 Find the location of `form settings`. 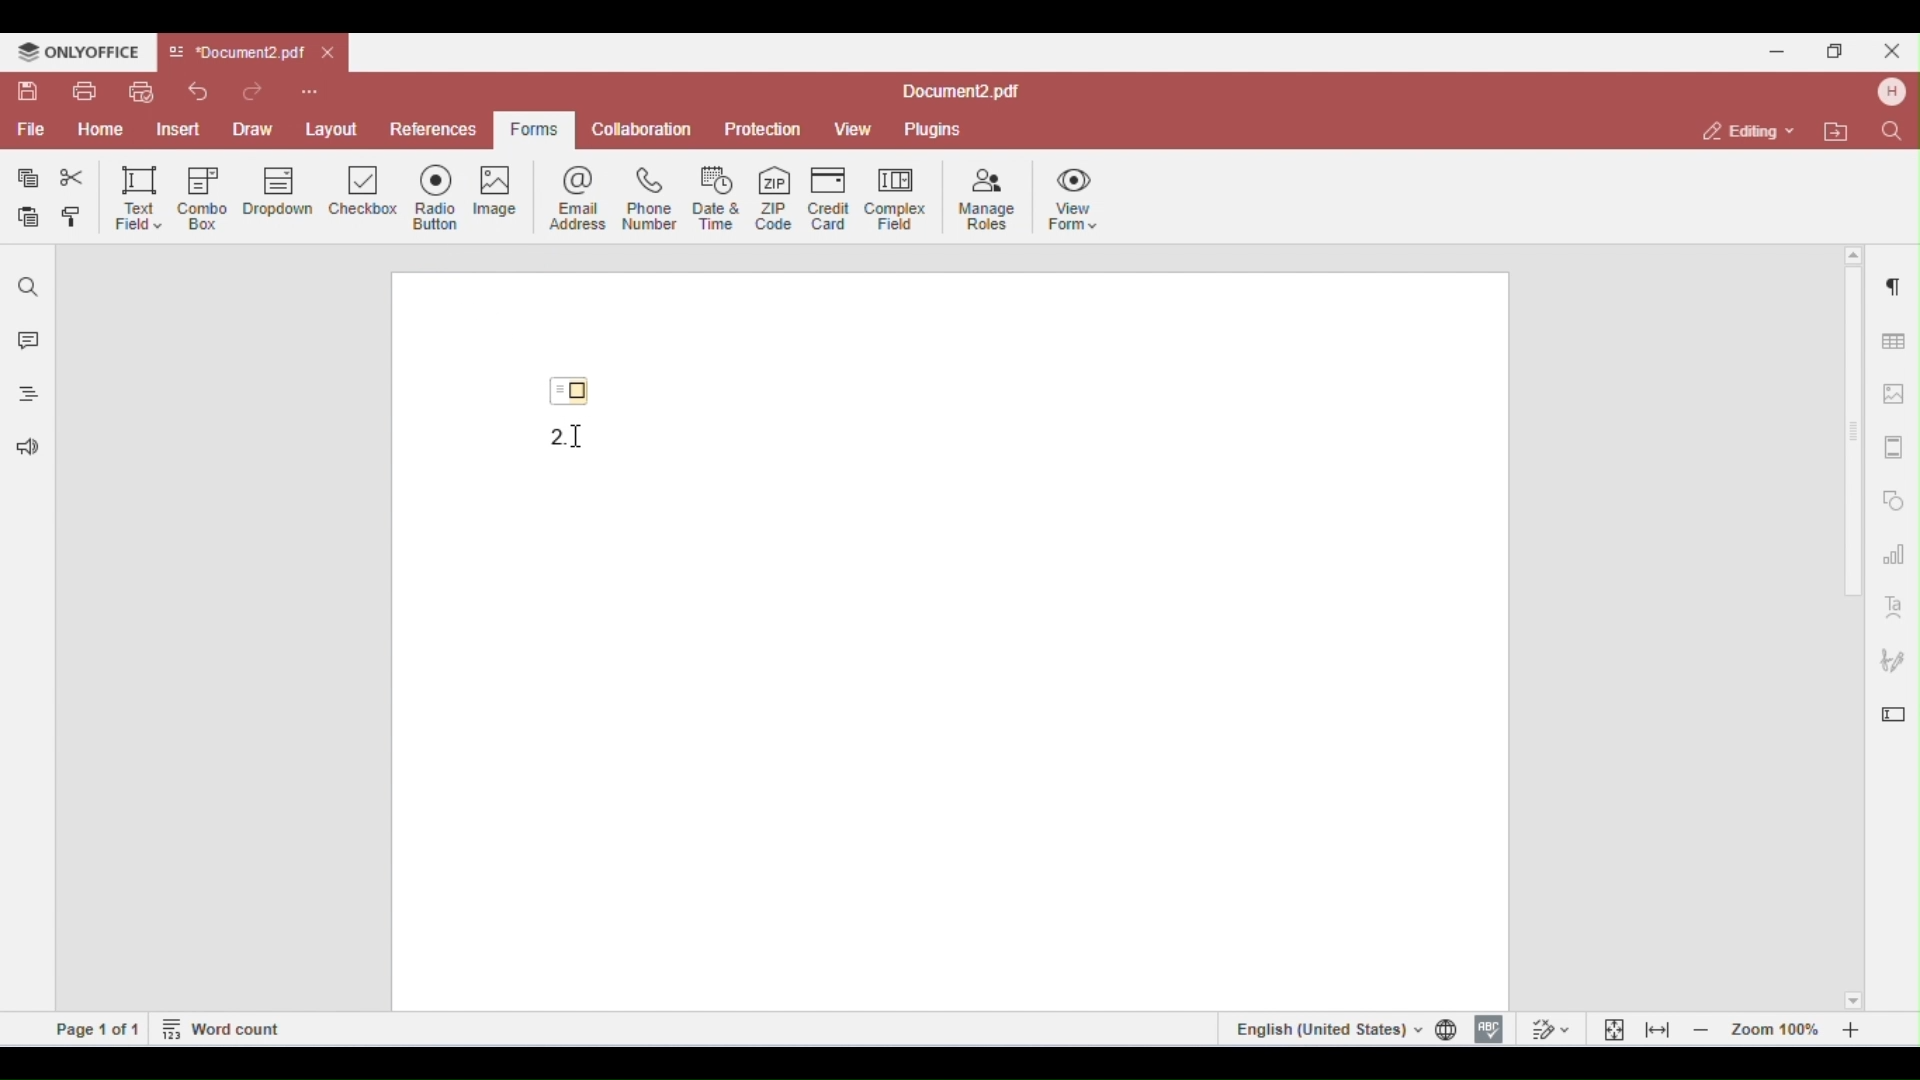

form settings is located at coordinates (1894, 709).